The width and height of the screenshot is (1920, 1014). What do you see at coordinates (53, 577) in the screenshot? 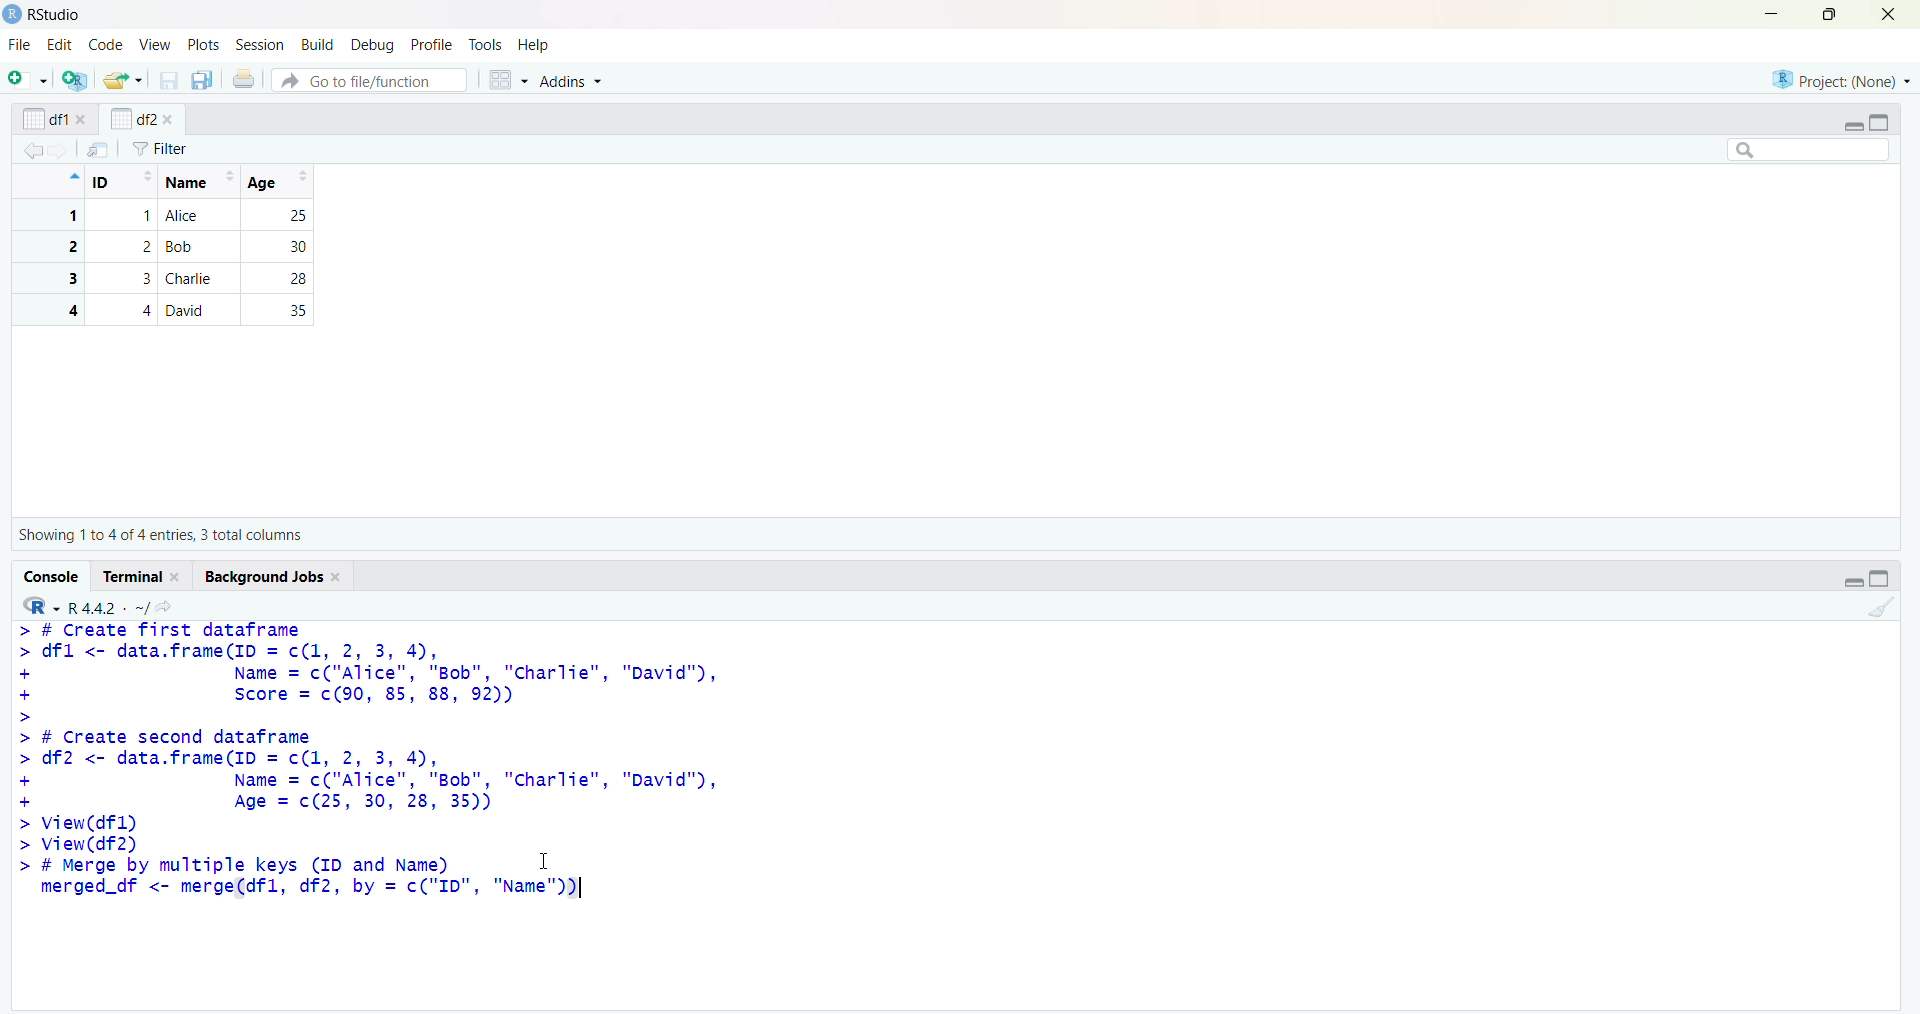
I see `Console` at bounding box center [53, 577].